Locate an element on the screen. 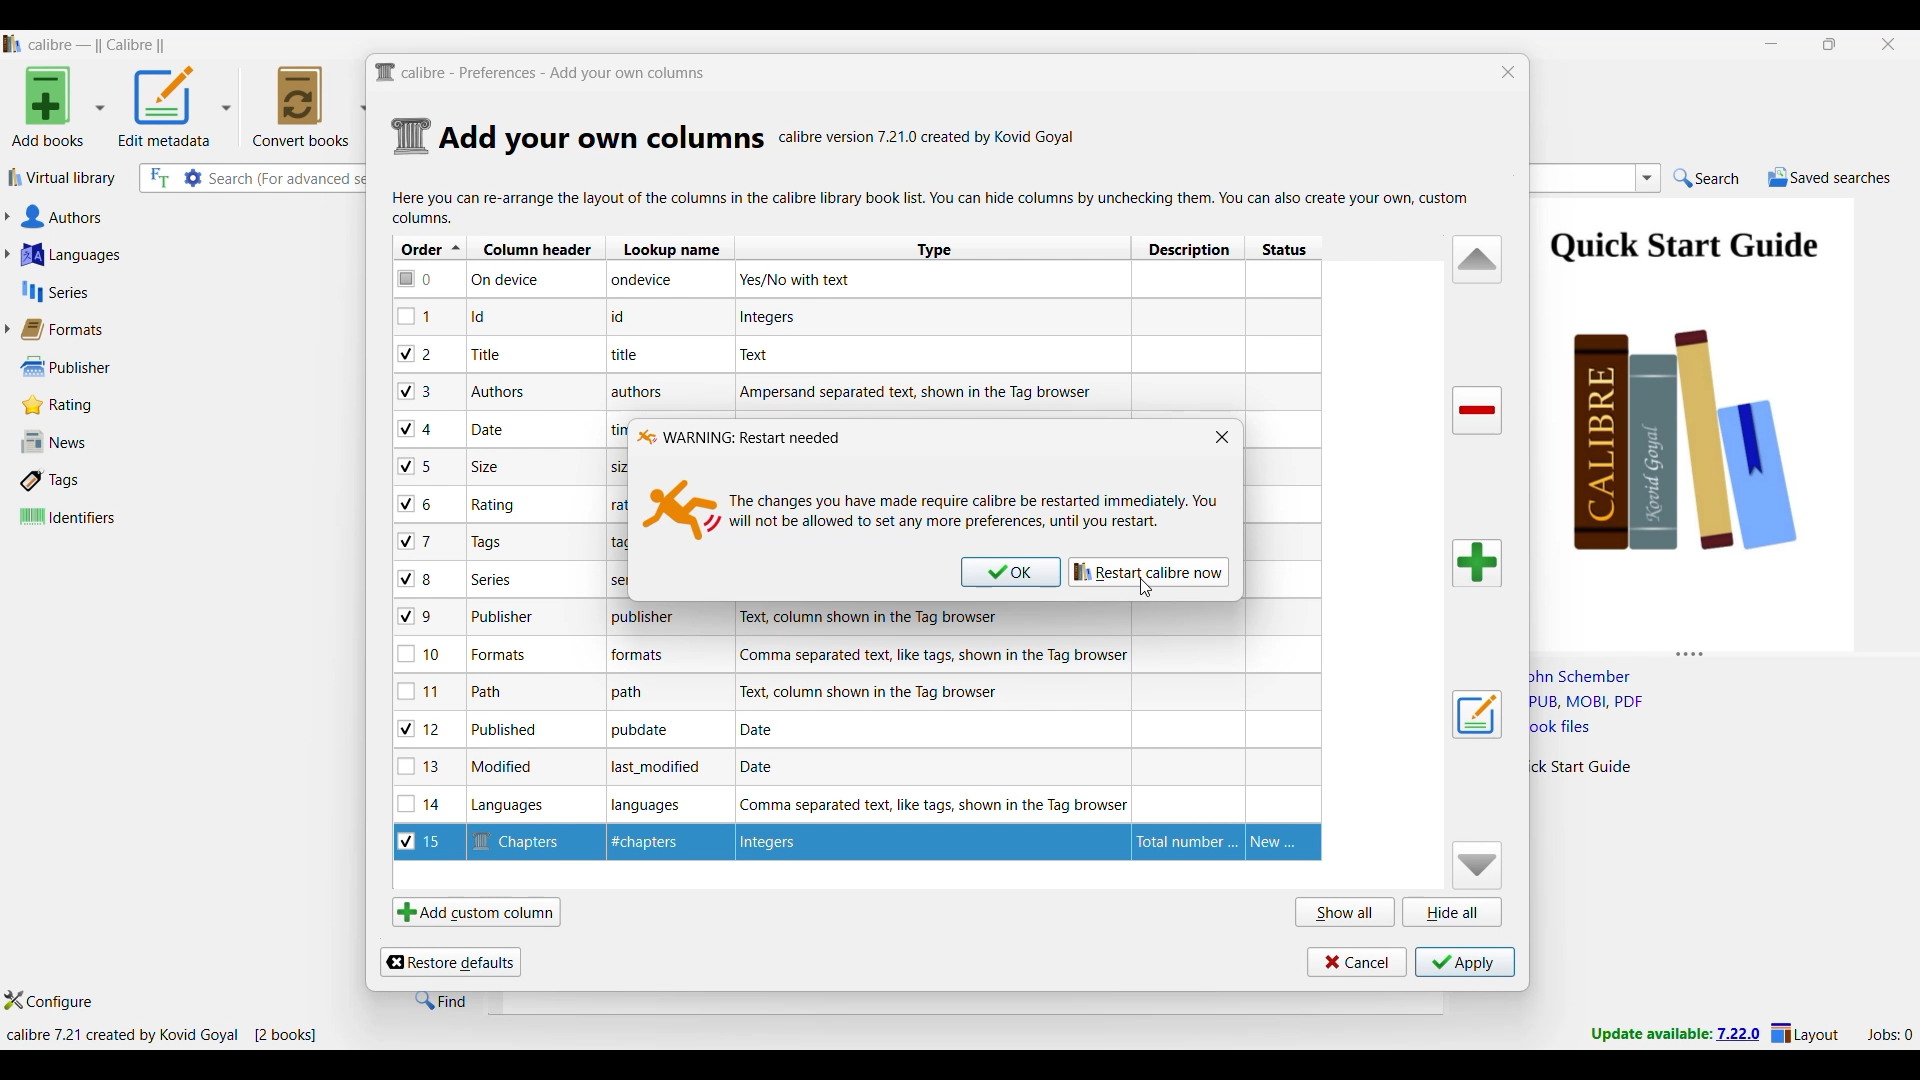  Note is located at coordinates (508, 731).